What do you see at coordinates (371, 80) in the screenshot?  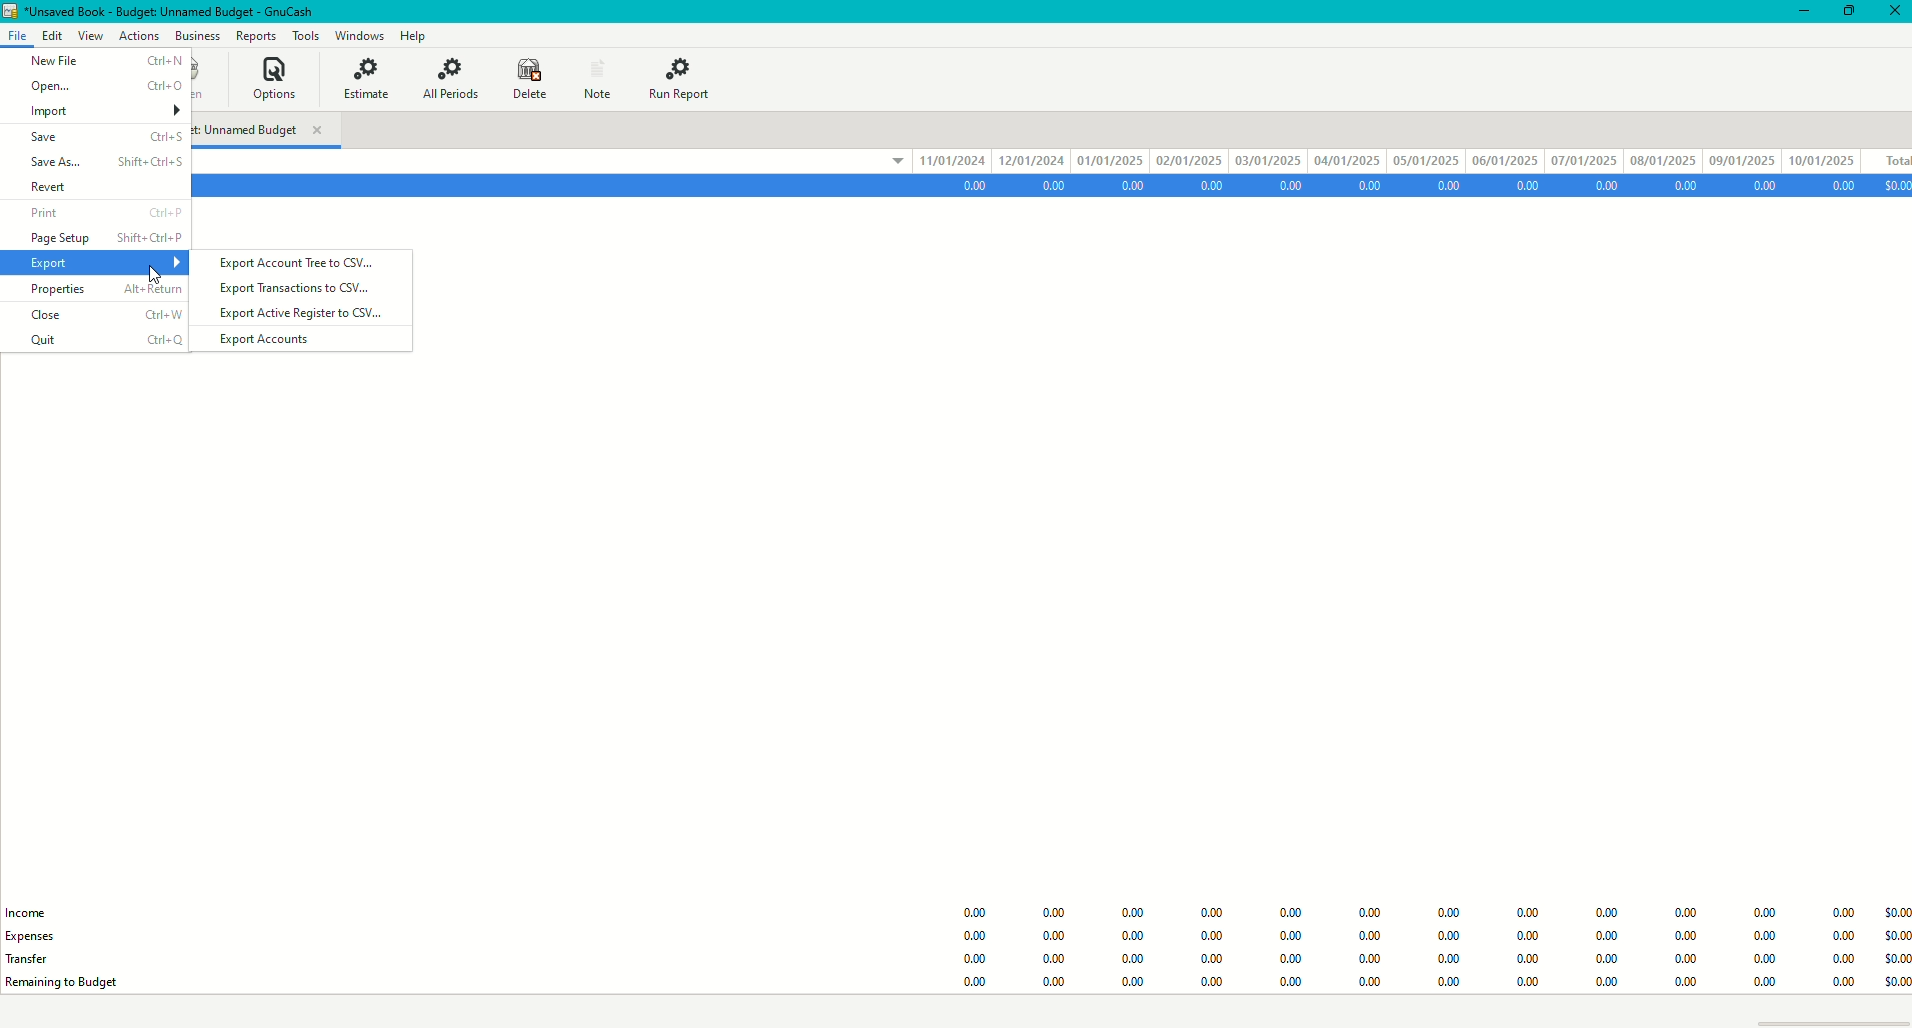 I see `Estimate` at bounding box center [371, 80].